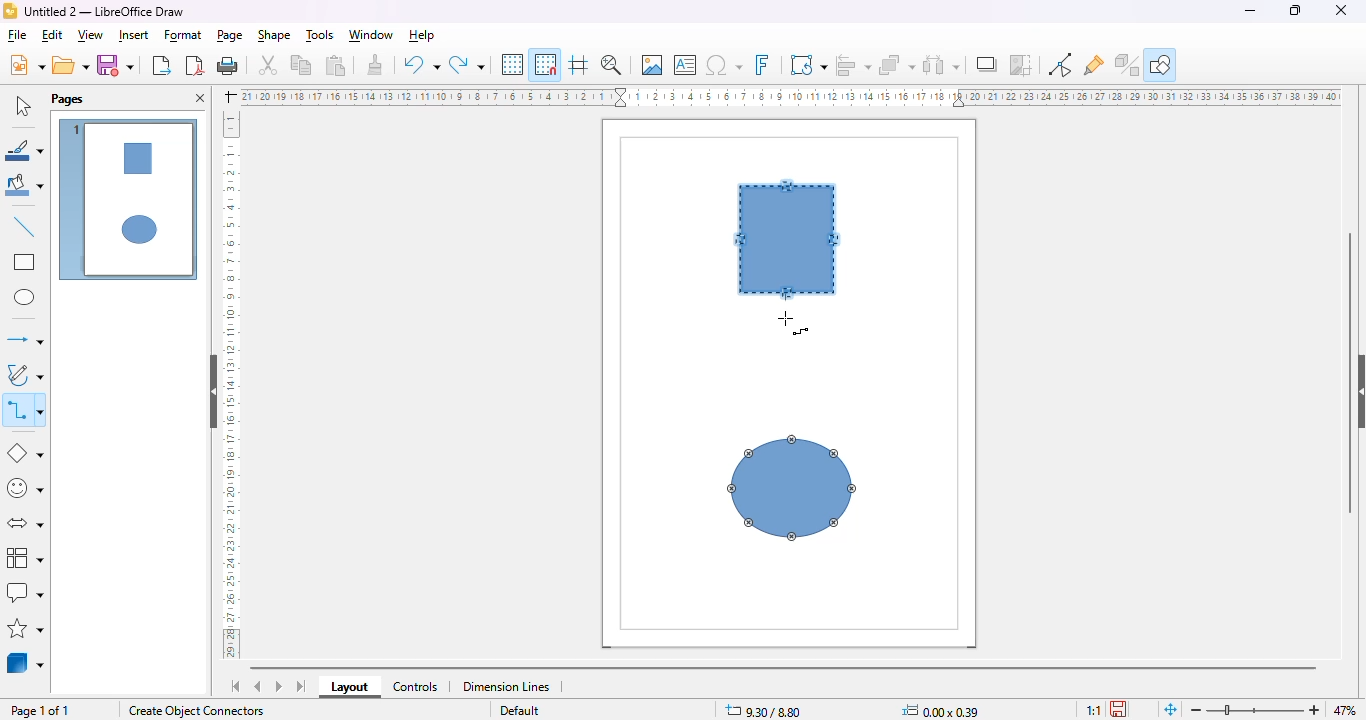  I want to click on lines and arrows, so click(24, 339).